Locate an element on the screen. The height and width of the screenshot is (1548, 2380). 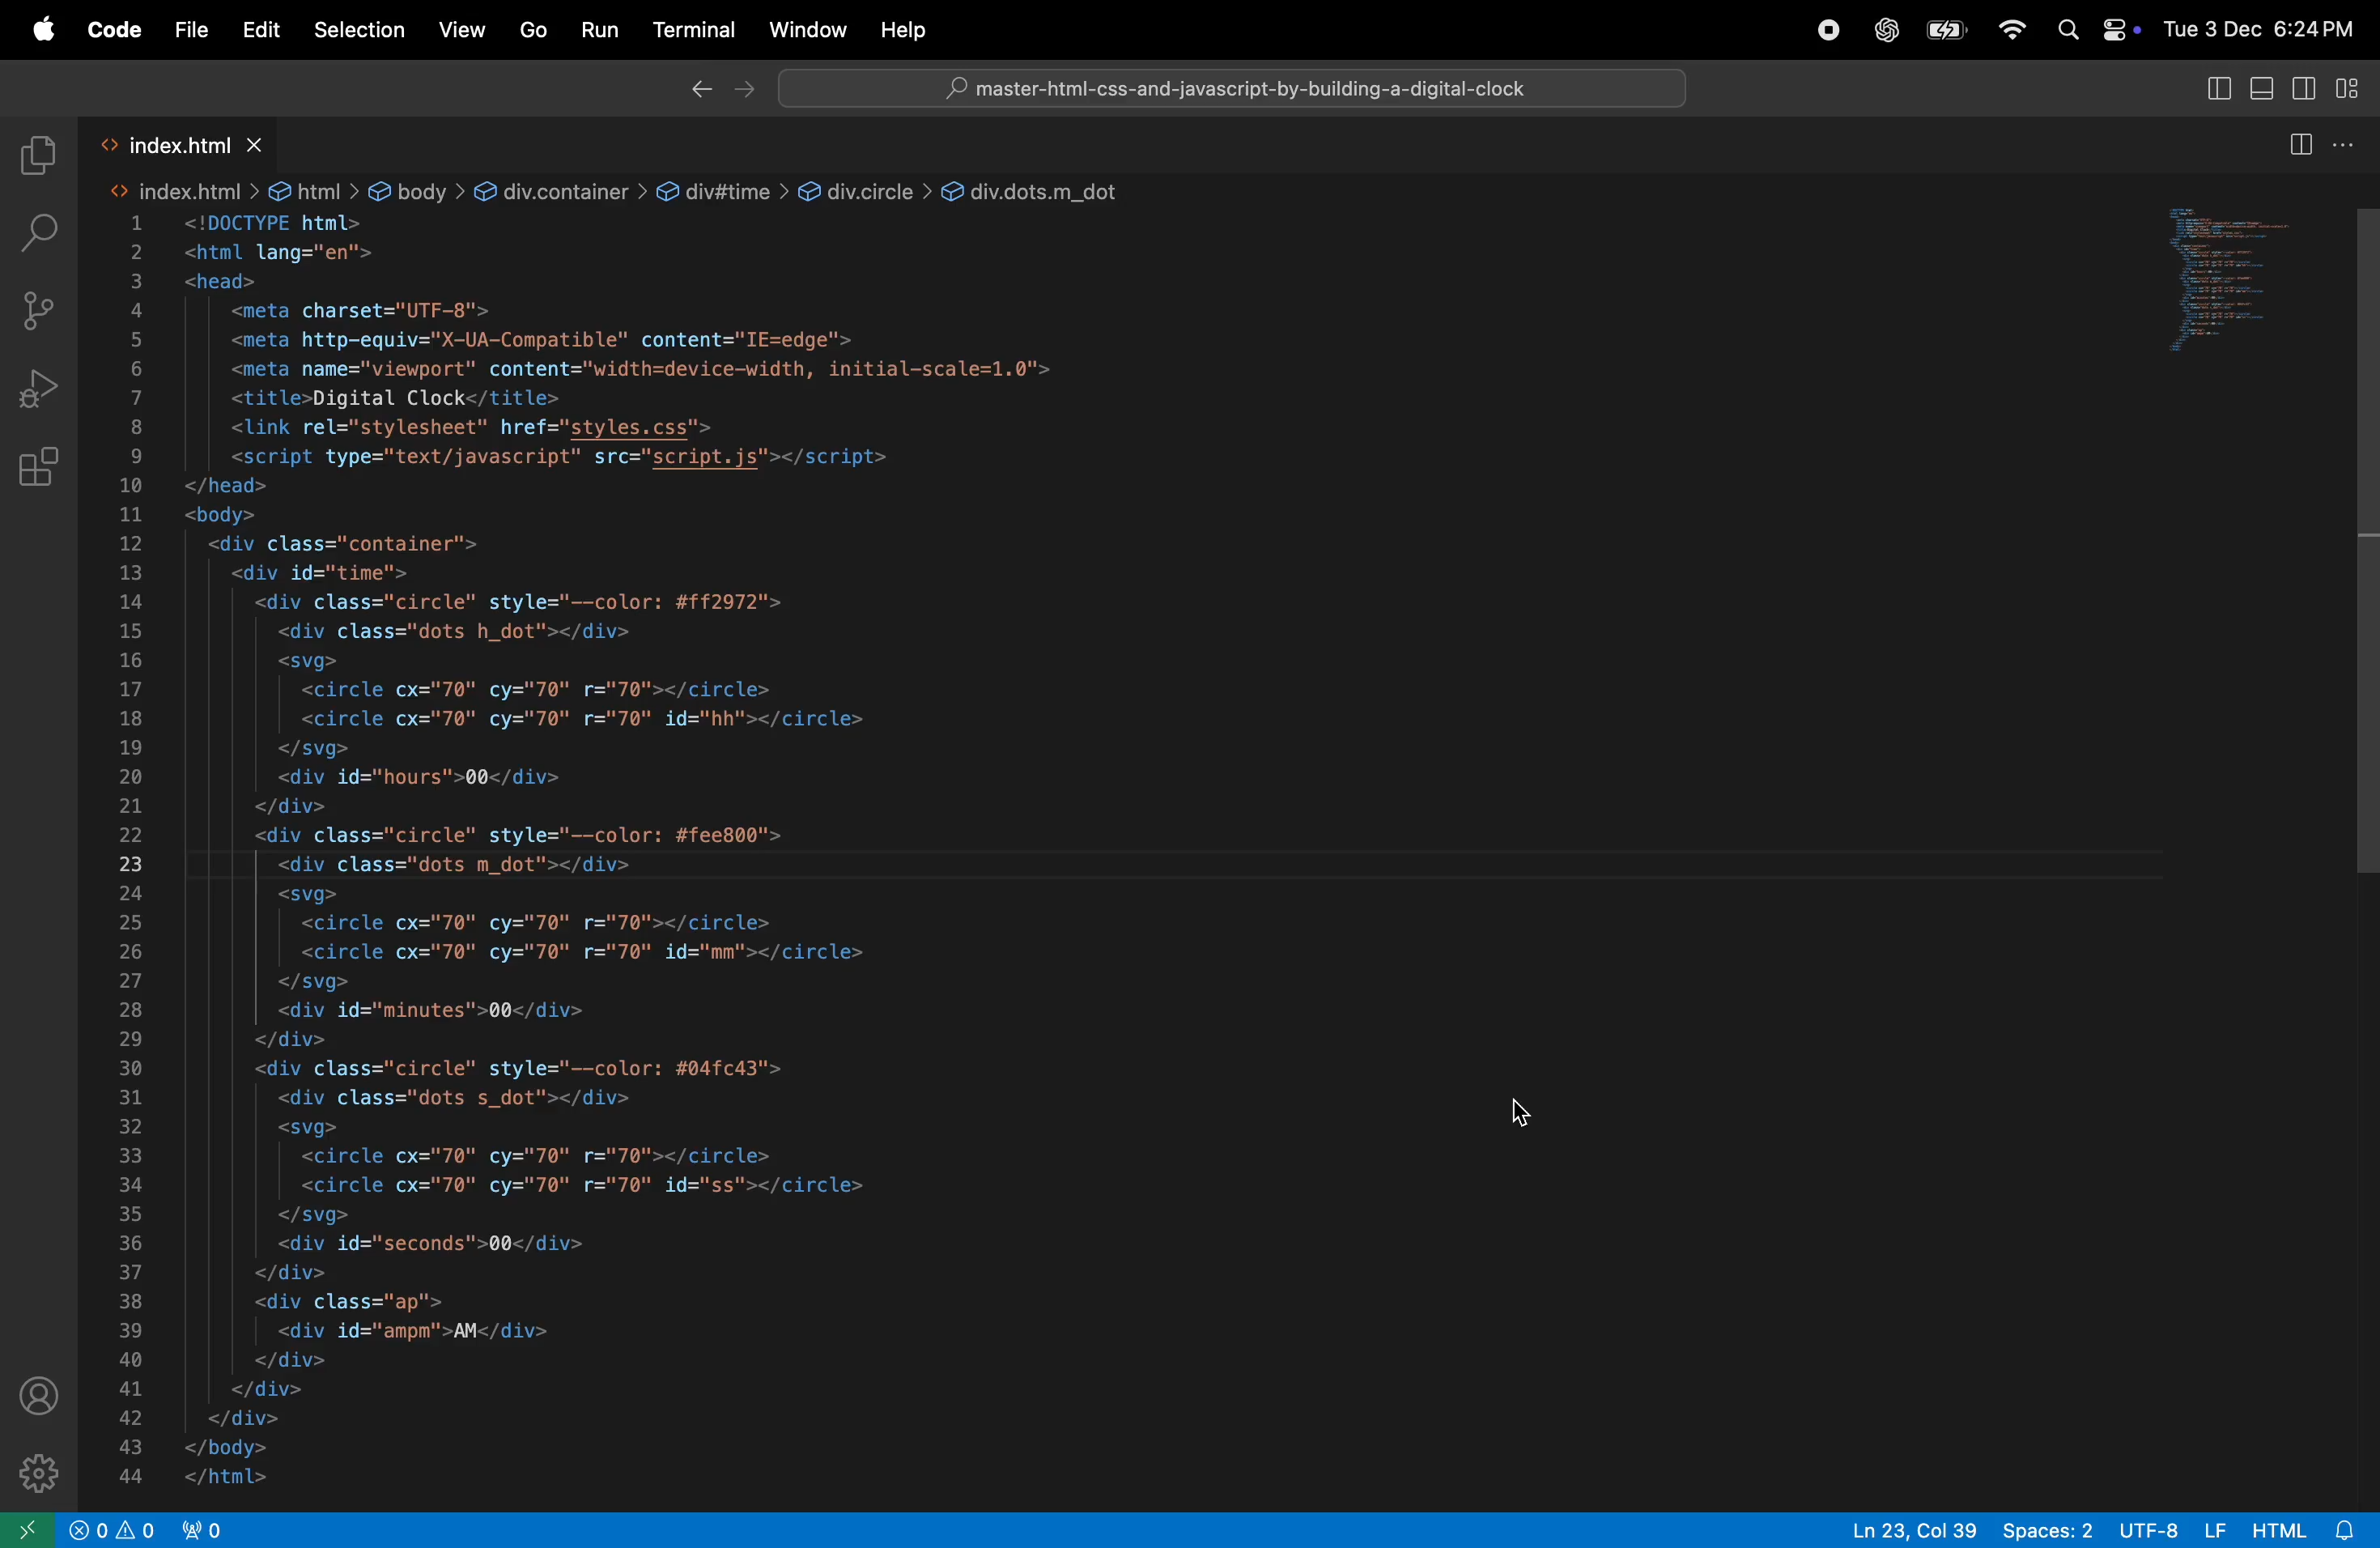
Edit is located at coordinates (255, 28).